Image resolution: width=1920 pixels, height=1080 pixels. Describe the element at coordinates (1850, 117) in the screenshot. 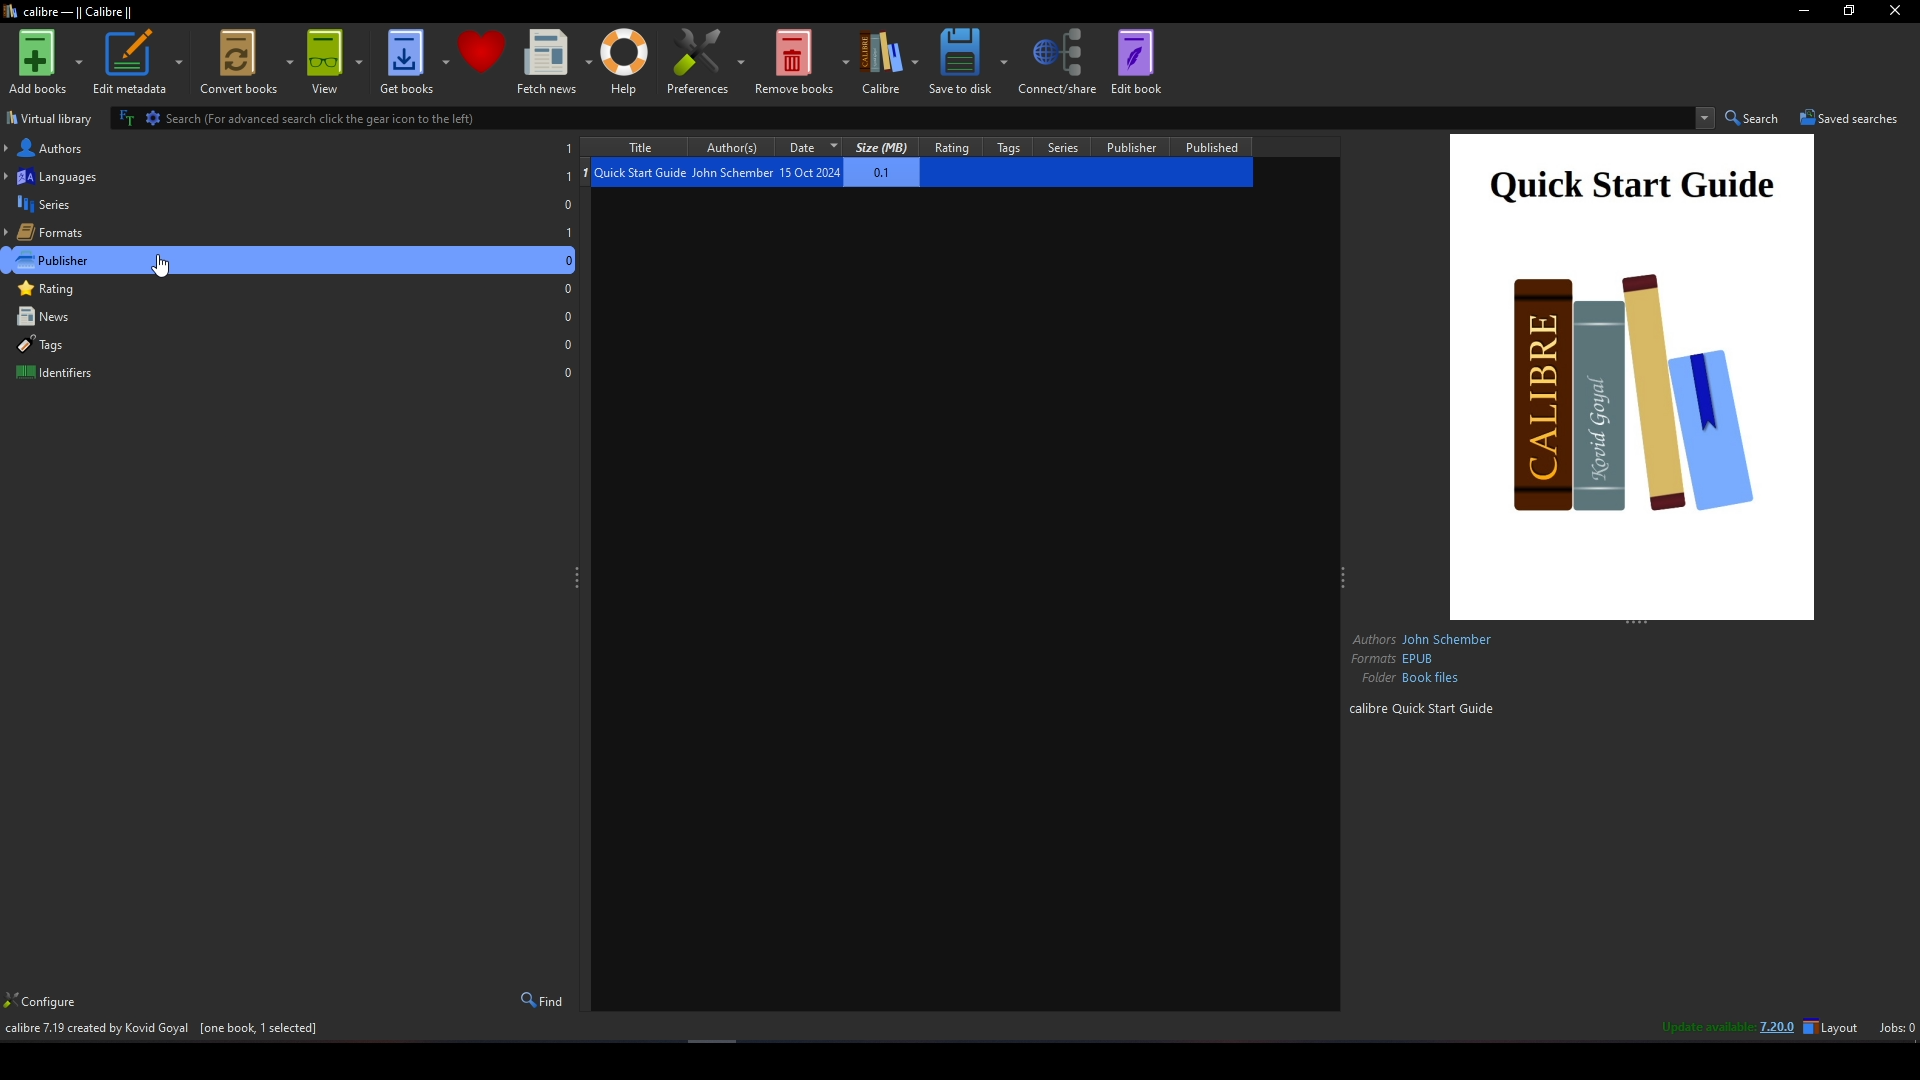

I see `Saved searches` at that location.